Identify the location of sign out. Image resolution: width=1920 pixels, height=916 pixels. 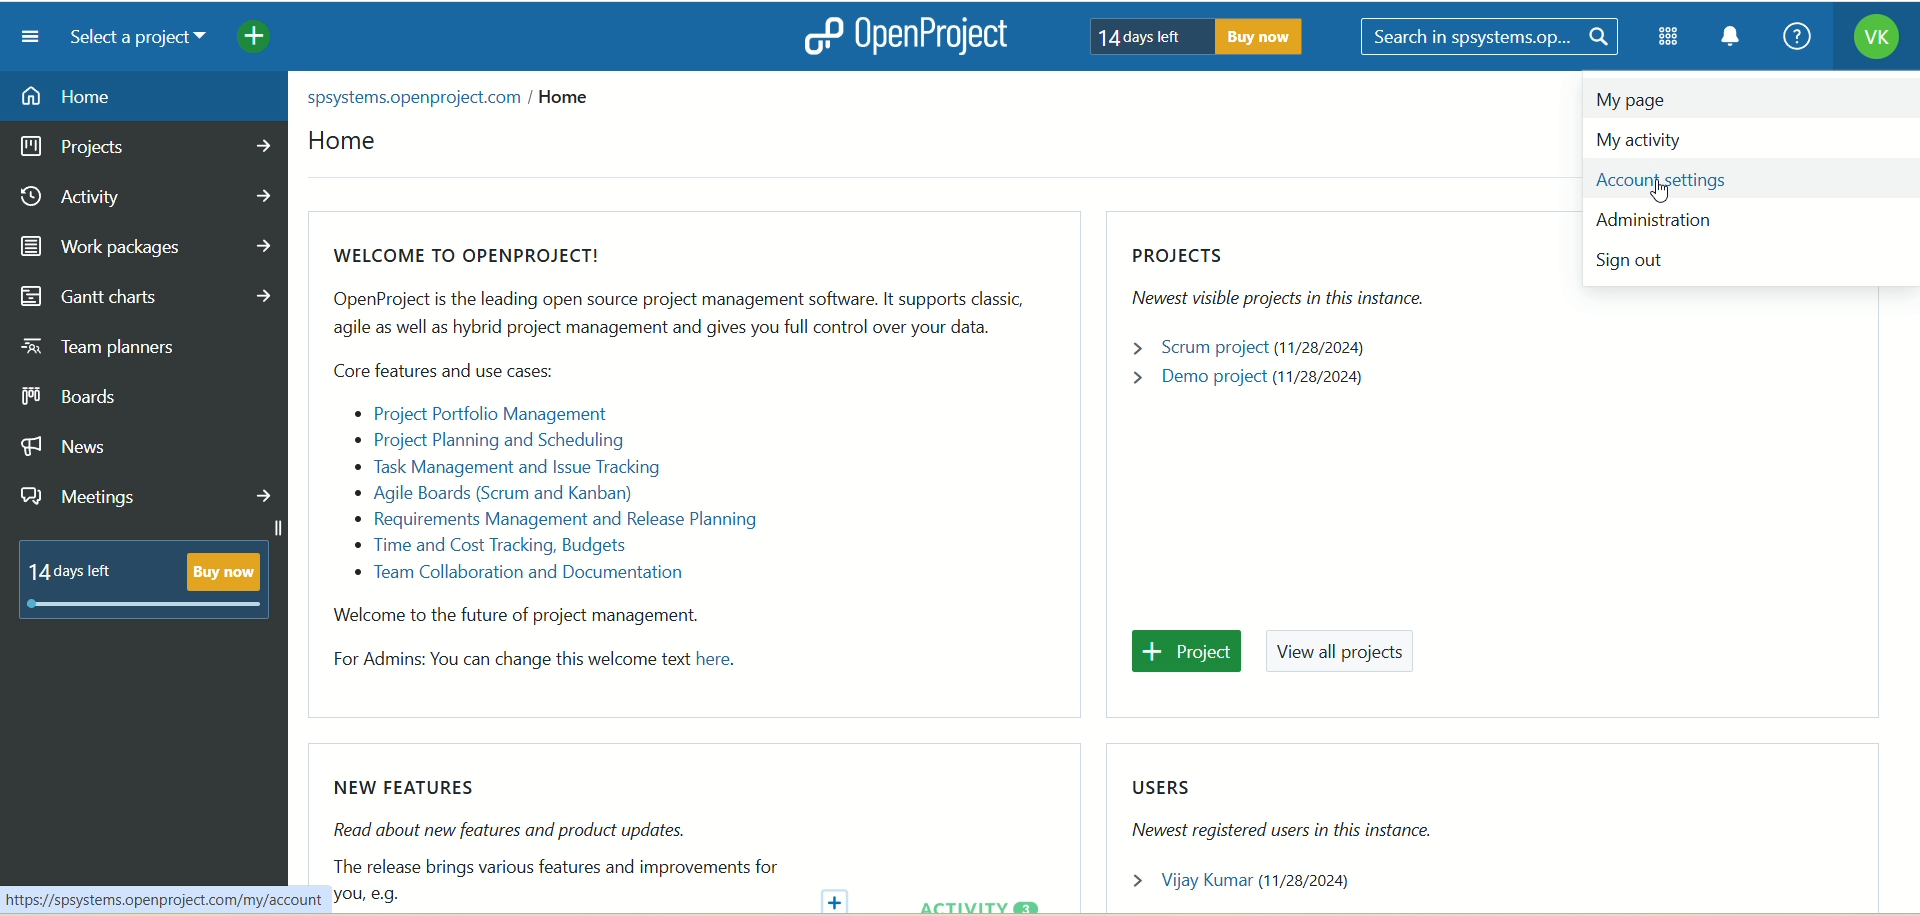
(1639, 266).